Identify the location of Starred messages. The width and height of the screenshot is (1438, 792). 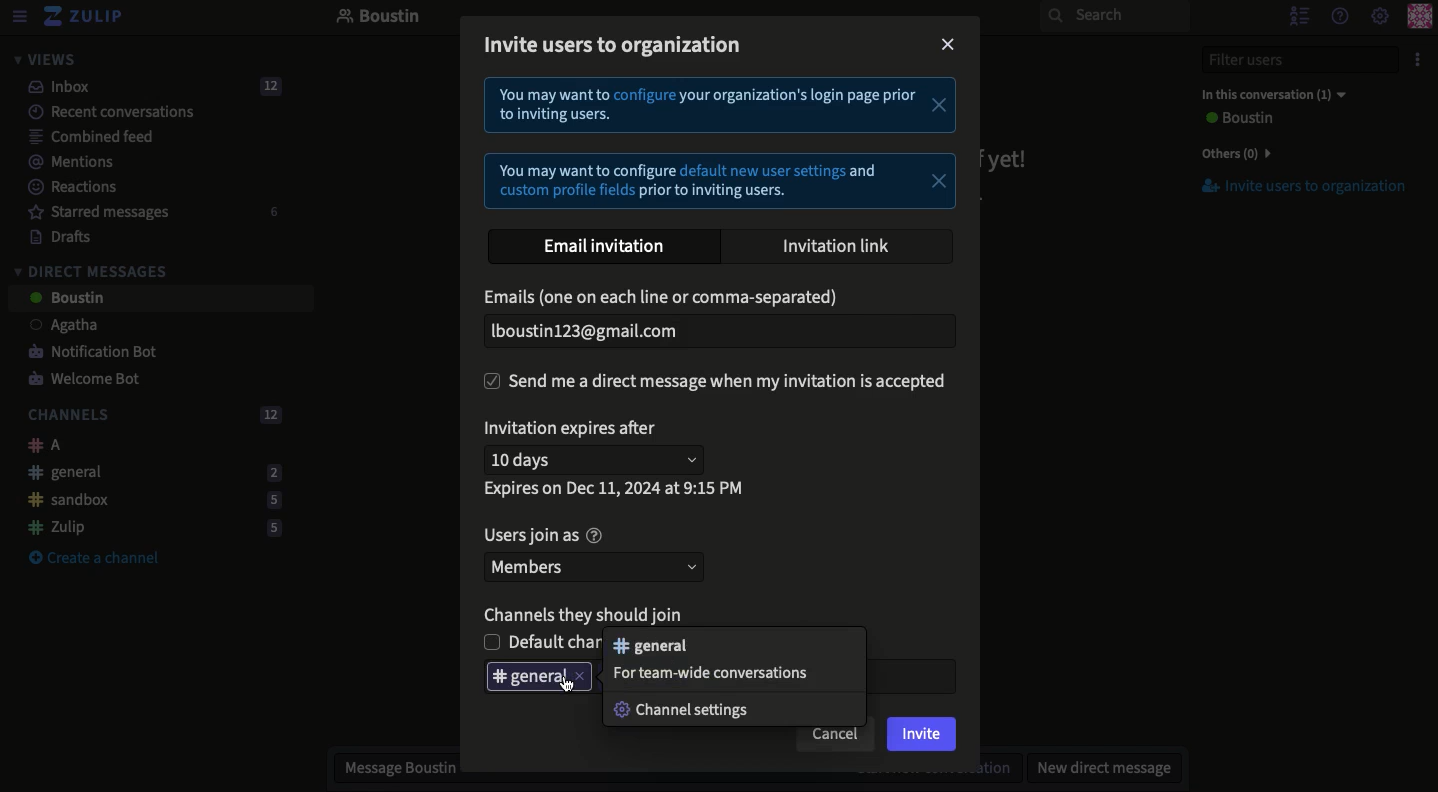
(150, 212).